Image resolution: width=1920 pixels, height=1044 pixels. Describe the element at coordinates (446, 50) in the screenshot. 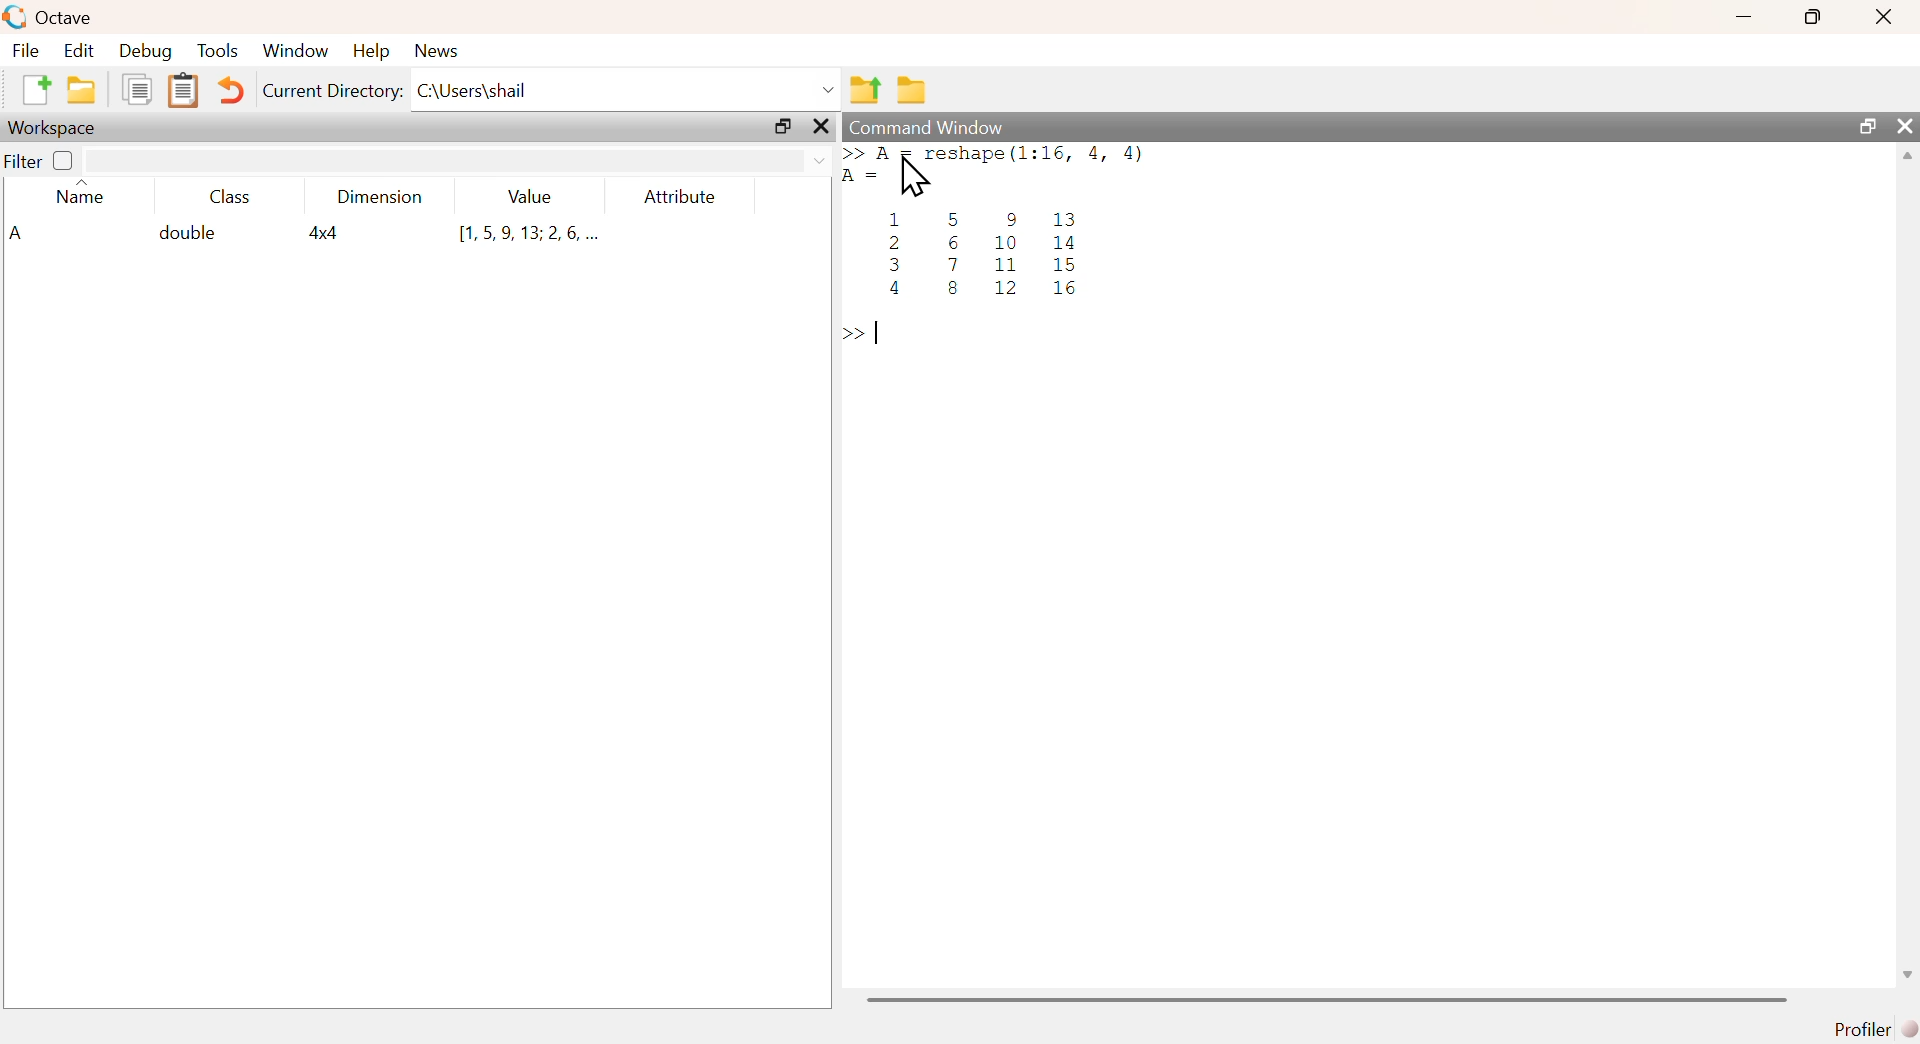

I see `news` at that location.